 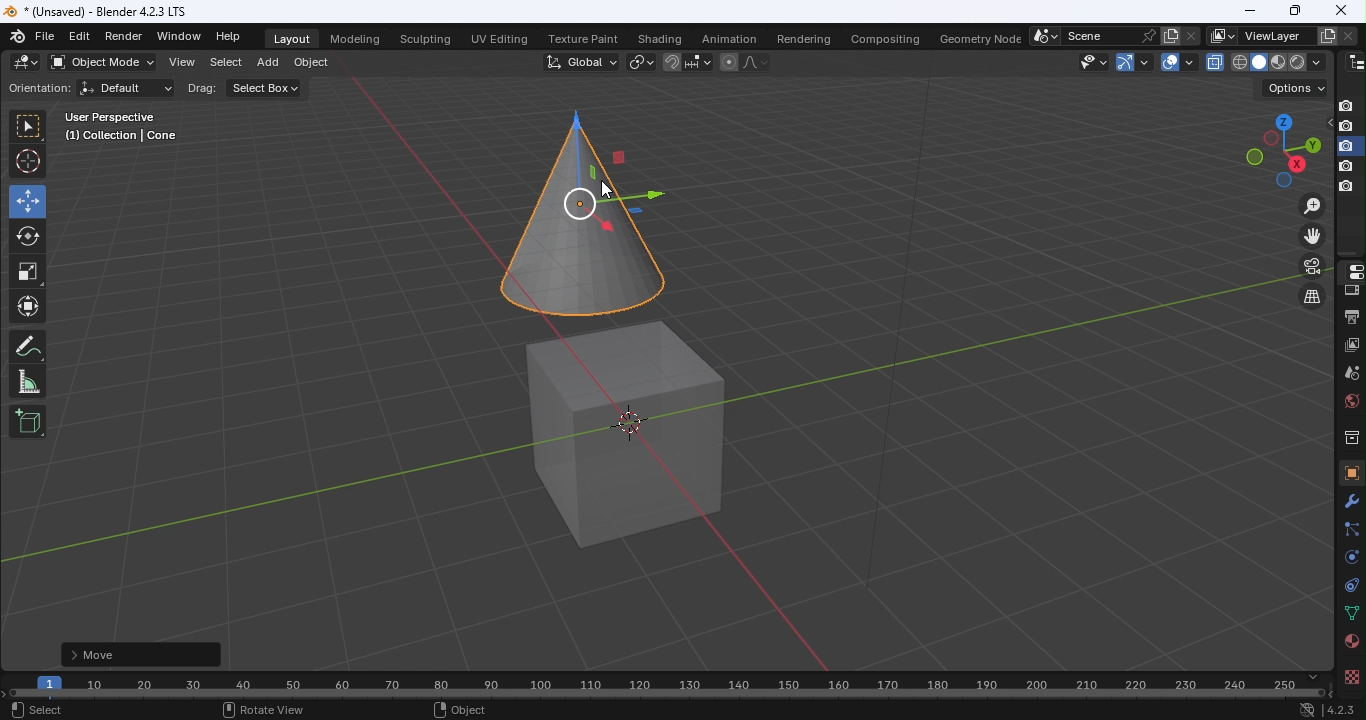 What do you see at coordinates (1043, 34) in the screenshot?
I see `Browse scene to be linked` at bounding box center [1043, 34].